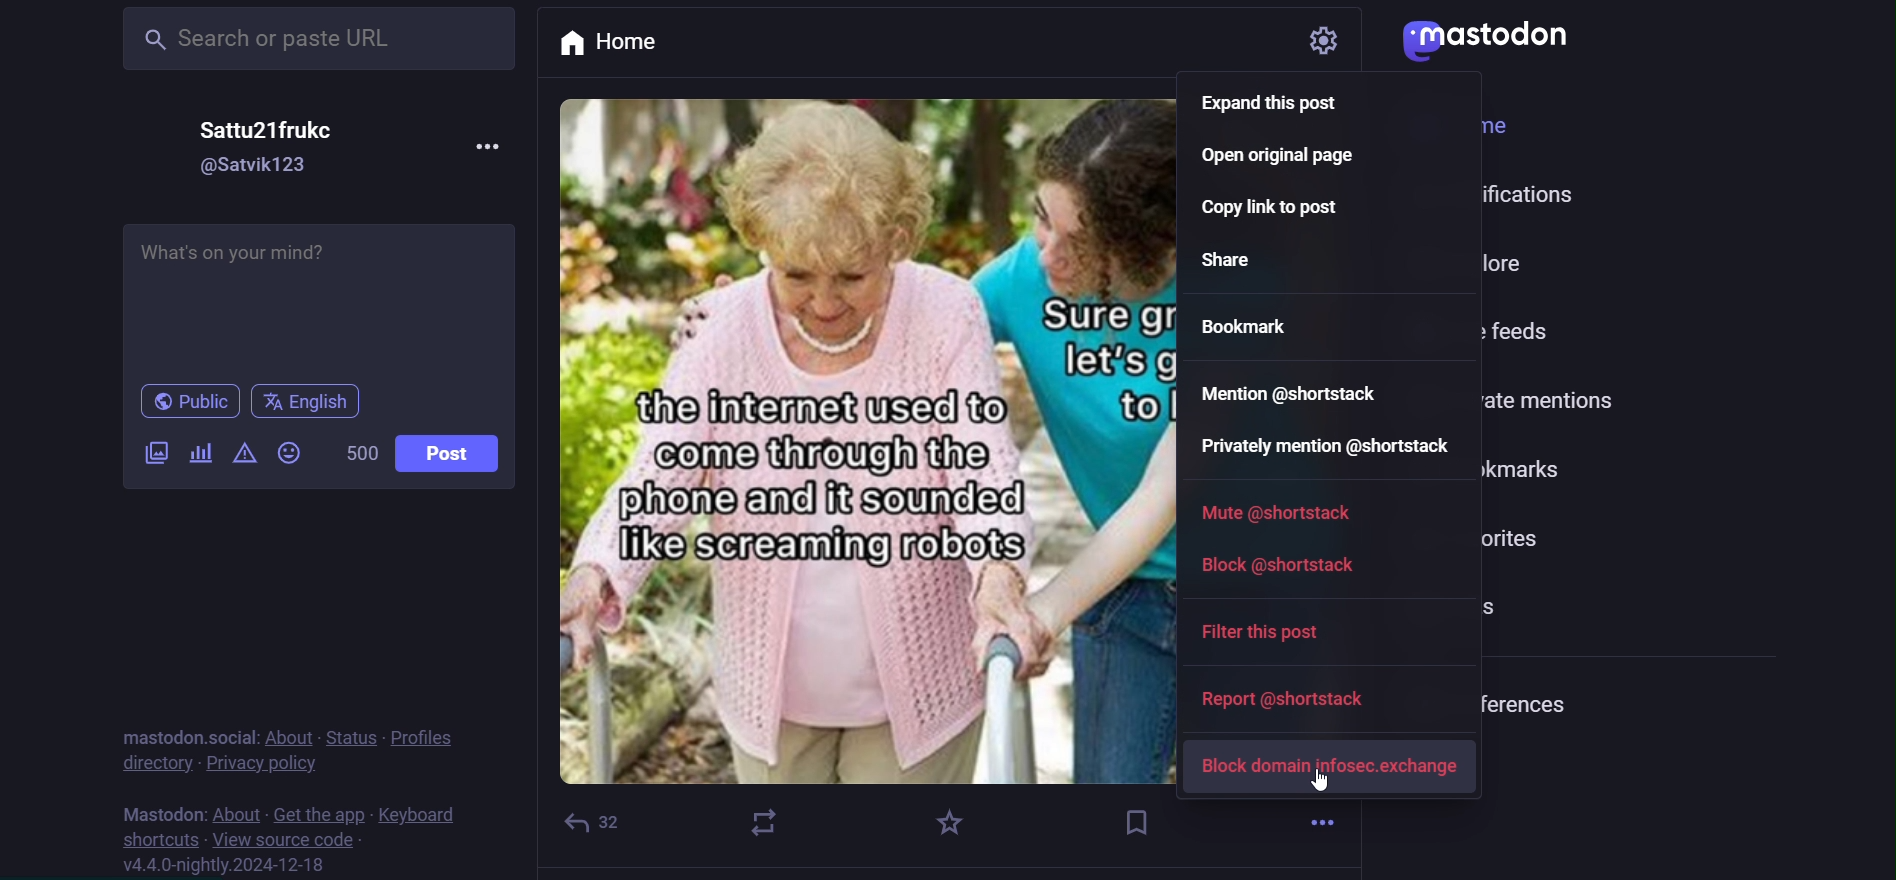 This screenshot has height=880, width=1896. What do you see at coordinates (763, 822) in the screenshot?
I see `boost` at bounding box center [763, 822].